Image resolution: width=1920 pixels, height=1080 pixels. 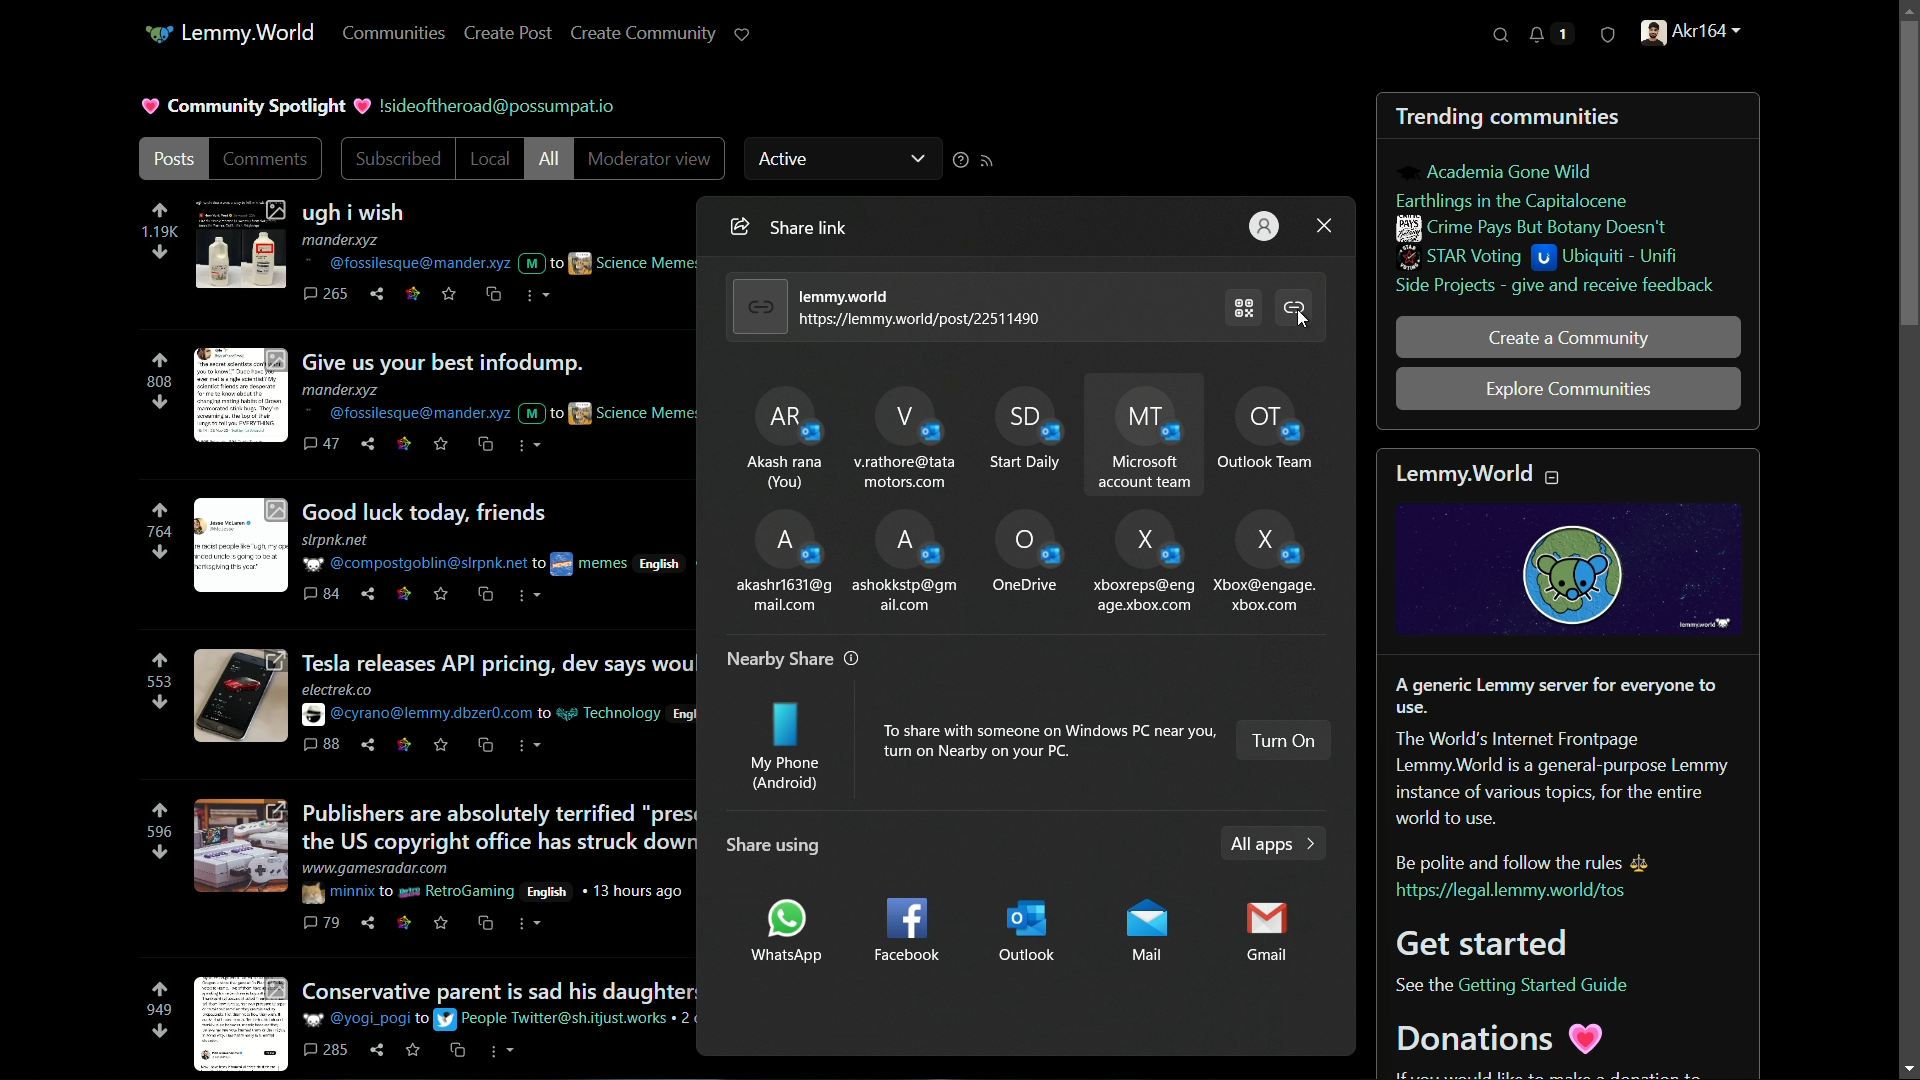 I want to click on science meme, so click(x=633, y=411).